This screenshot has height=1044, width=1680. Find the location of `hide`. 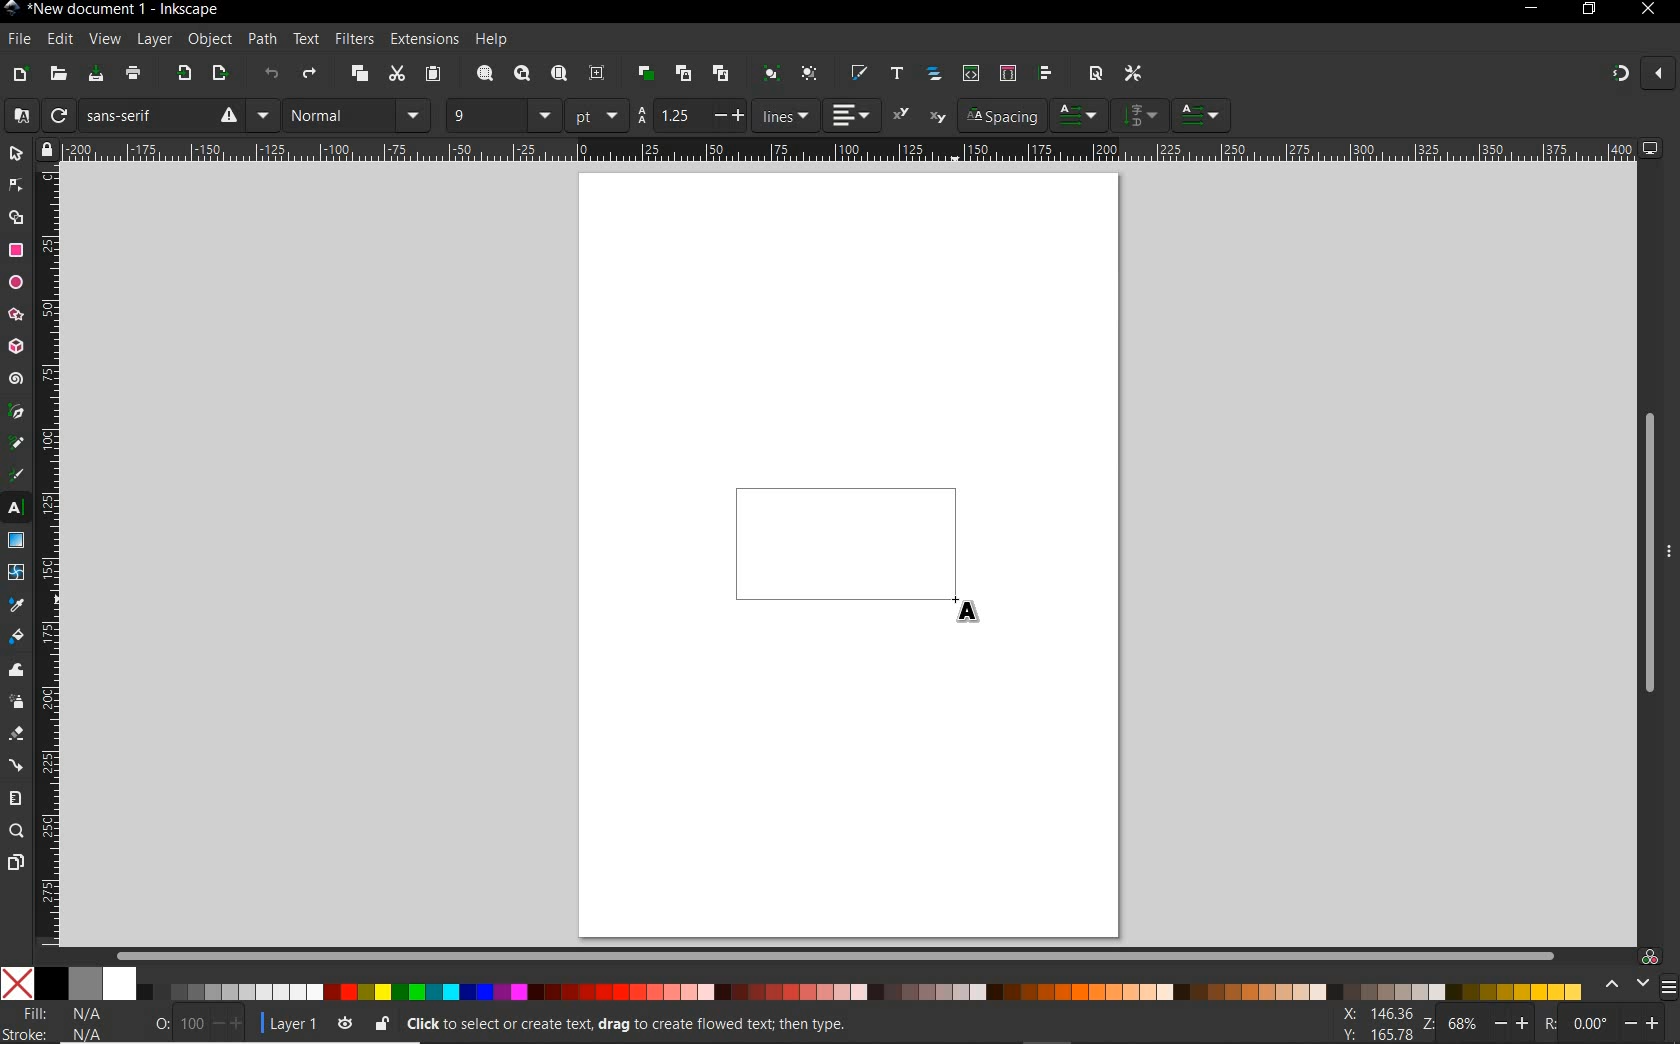

hide is located at coordinates (1670, 548).